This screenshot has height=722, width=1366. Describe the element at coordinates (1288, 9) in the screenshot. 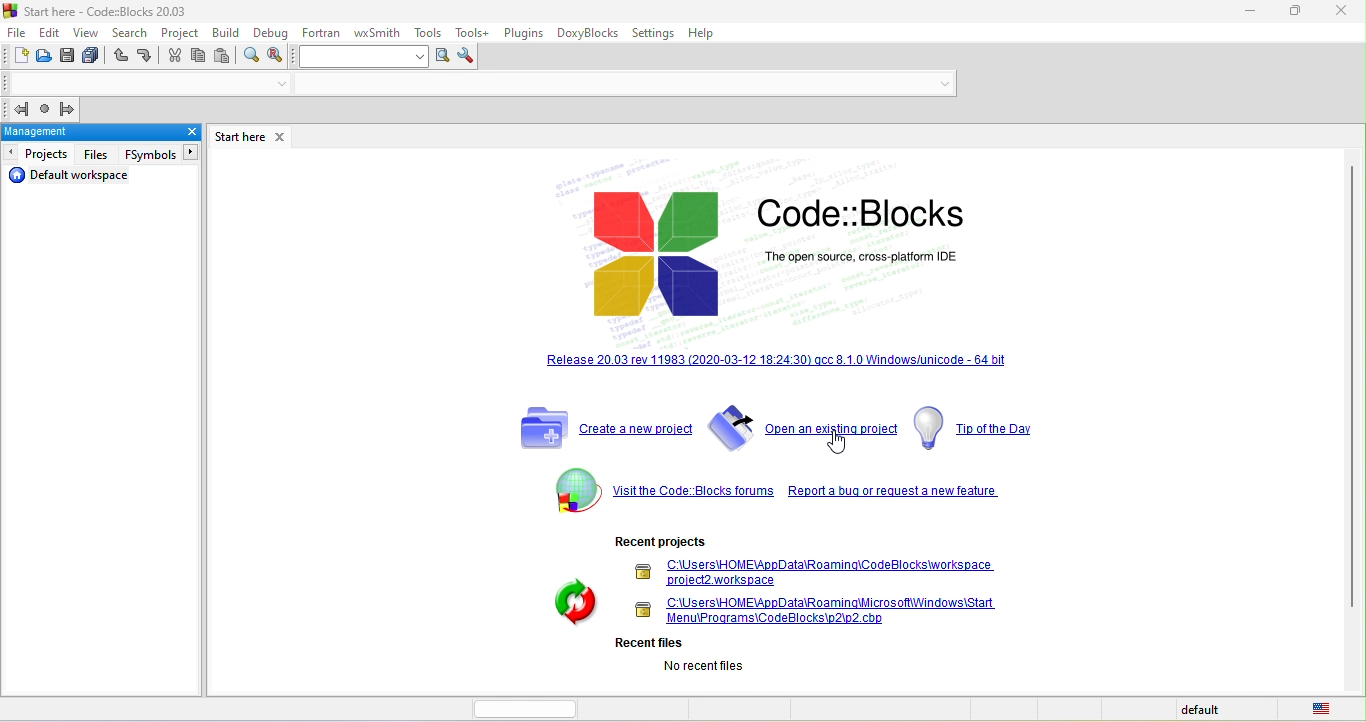

I see `maximize` at that location.